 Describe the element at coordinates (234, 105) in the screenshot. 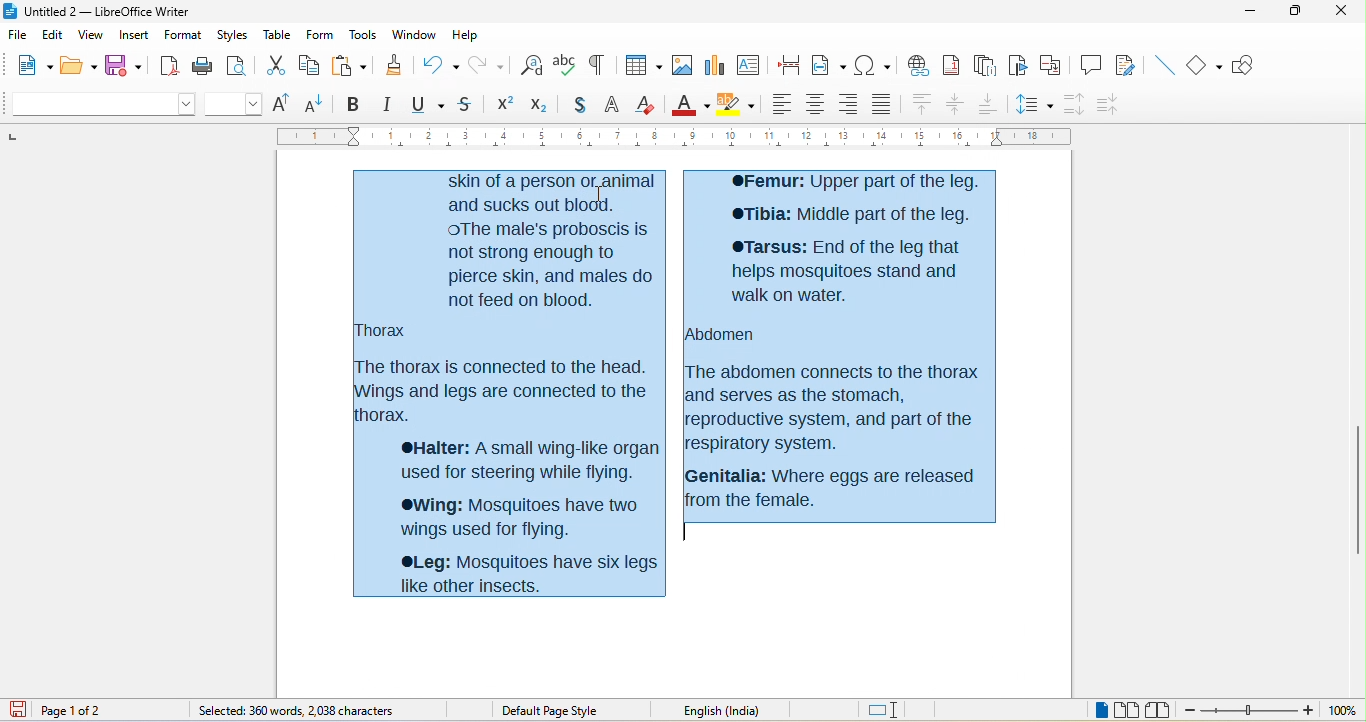

I see `font size` at that location.